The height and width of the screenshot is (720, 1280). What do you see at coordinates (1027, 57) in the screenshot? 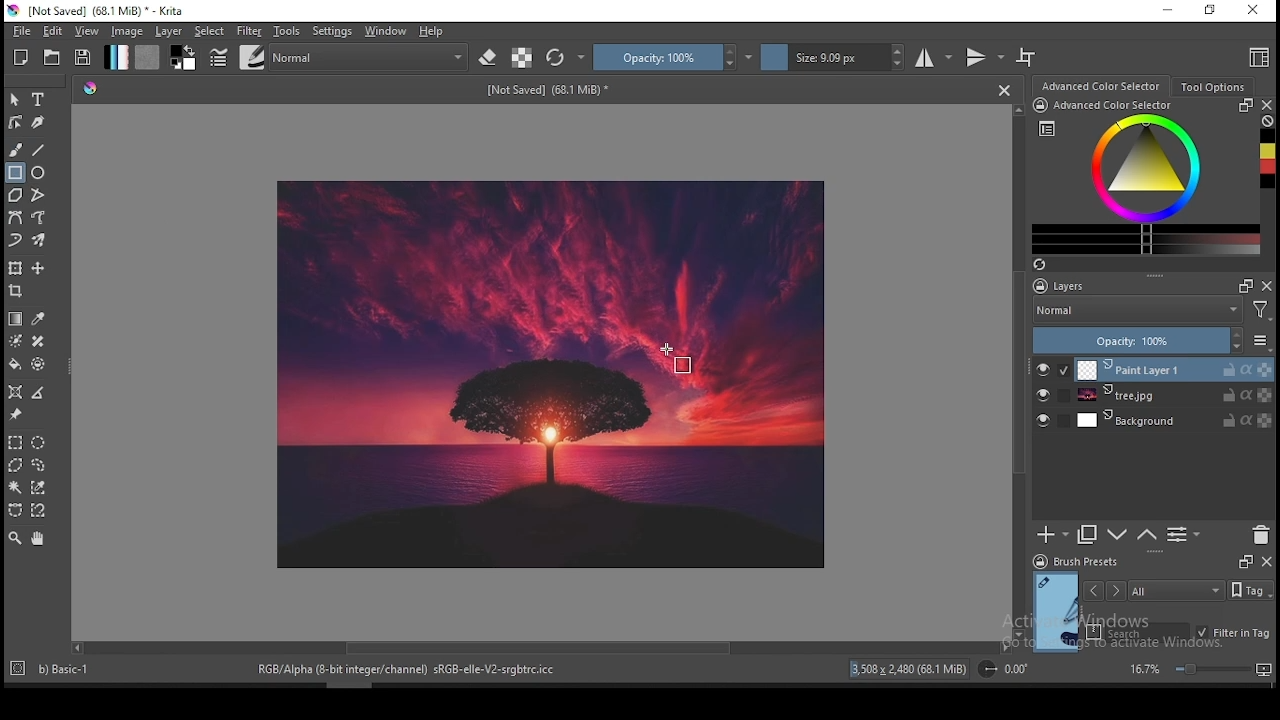
I see `wrap around mode` at bounding box center [1027, 57].